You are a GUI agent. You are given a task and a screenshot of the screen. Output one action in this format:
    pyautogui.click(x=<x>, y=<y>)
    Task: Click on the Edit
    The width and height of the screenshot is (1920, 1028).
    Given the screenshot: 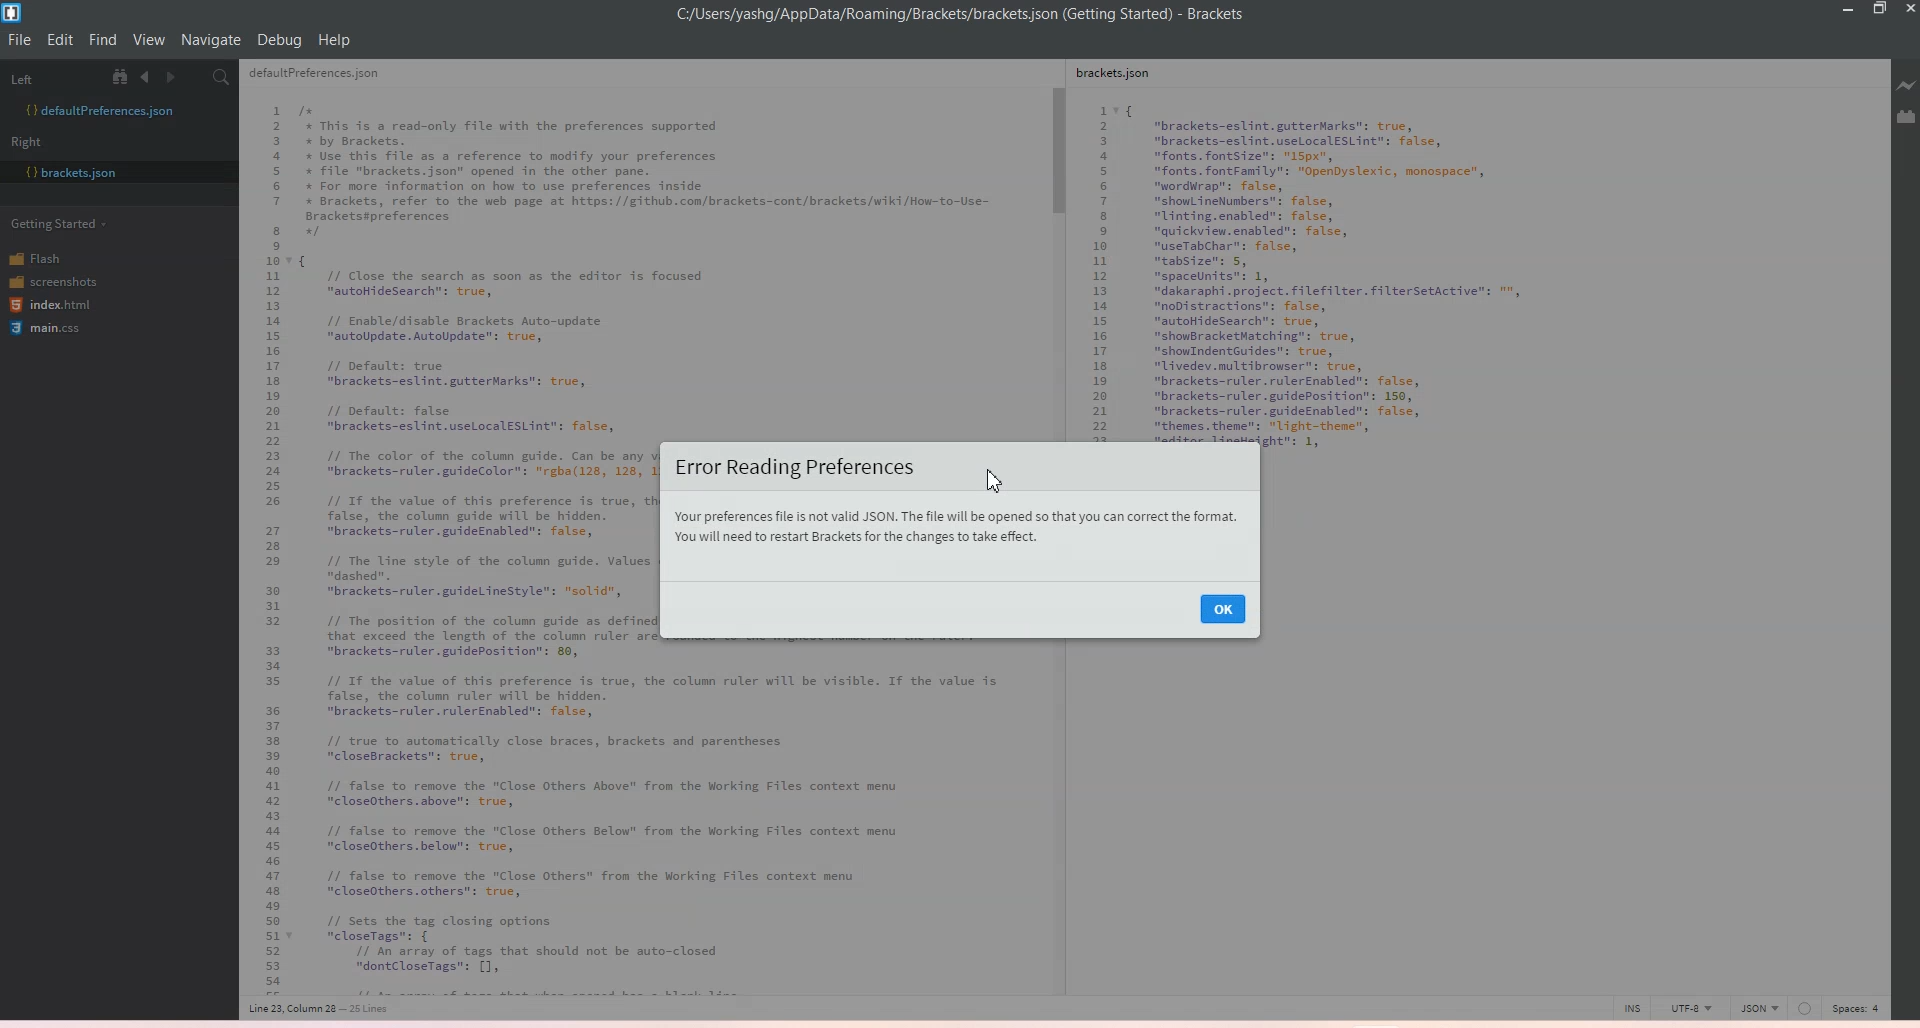 What is the action you would take?
    pyautogui.click(x=62, y=40)
    